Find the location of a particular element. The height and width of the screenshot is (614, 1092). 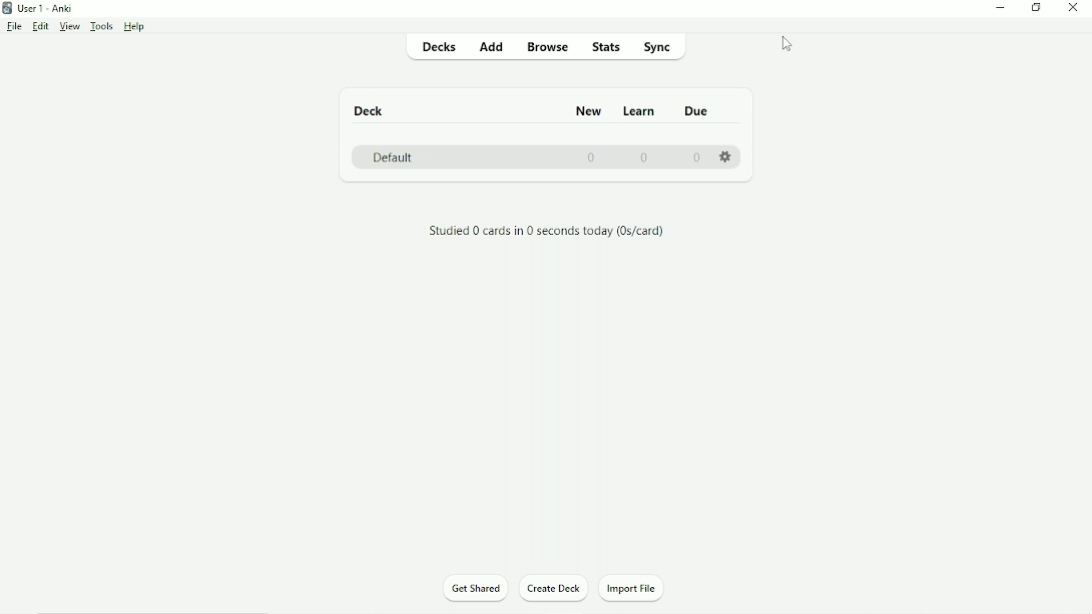

0 is located at coordinates (696, 157).